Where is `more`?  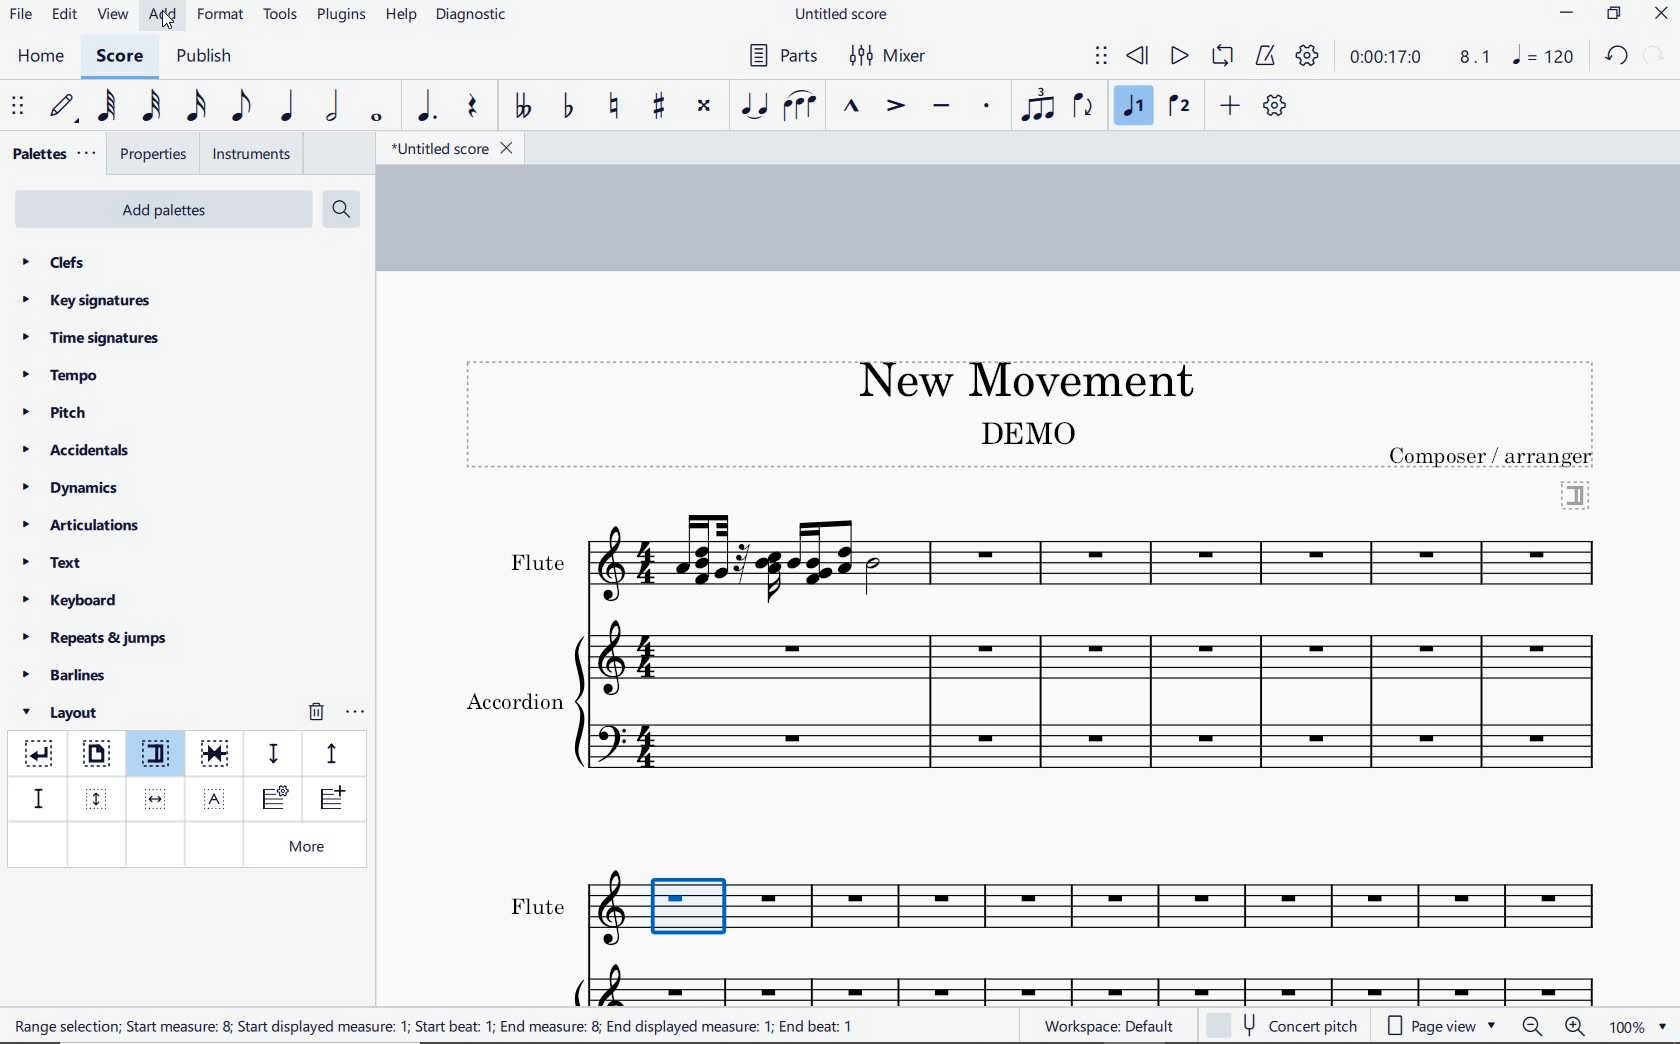 more is located at coordinates (311, 848).